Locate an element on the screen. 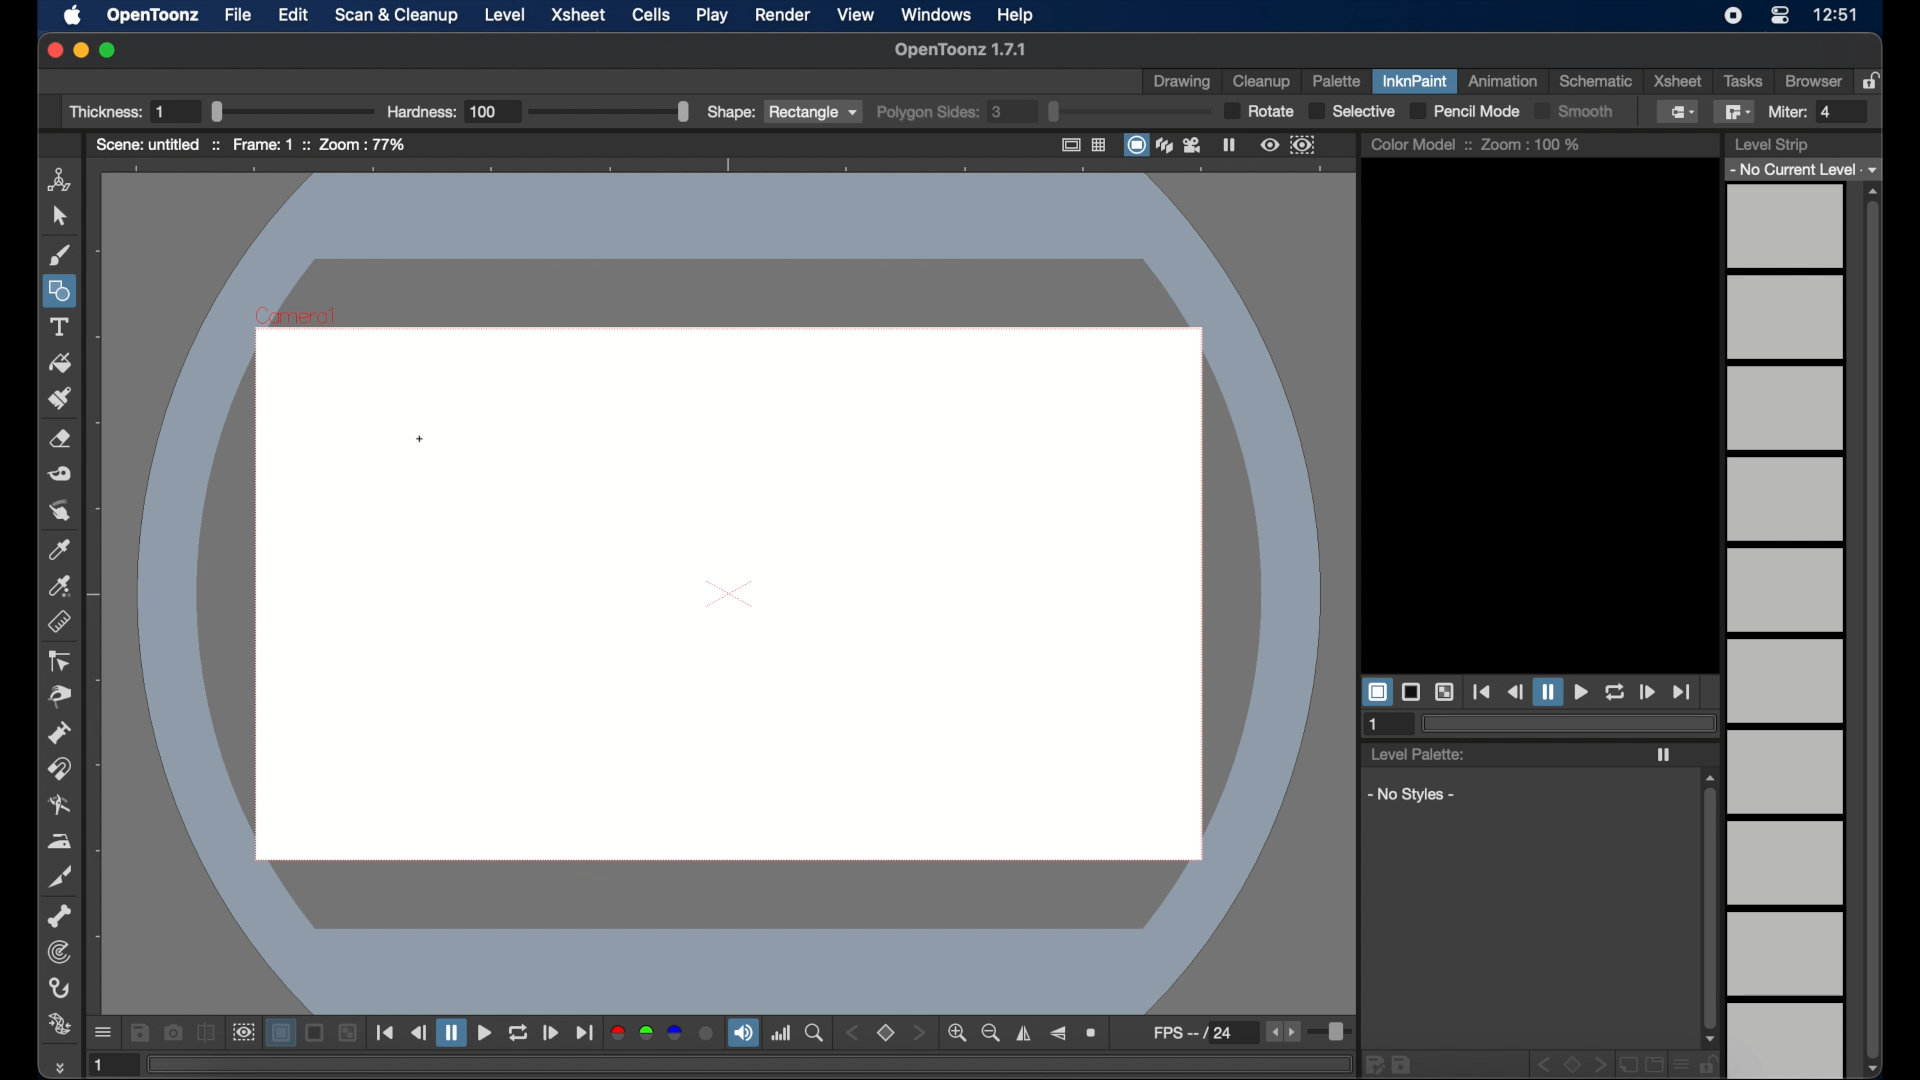 The width and height of the screenshot is (1920, 1080). stepper button is located at coordinates (851, 1033).